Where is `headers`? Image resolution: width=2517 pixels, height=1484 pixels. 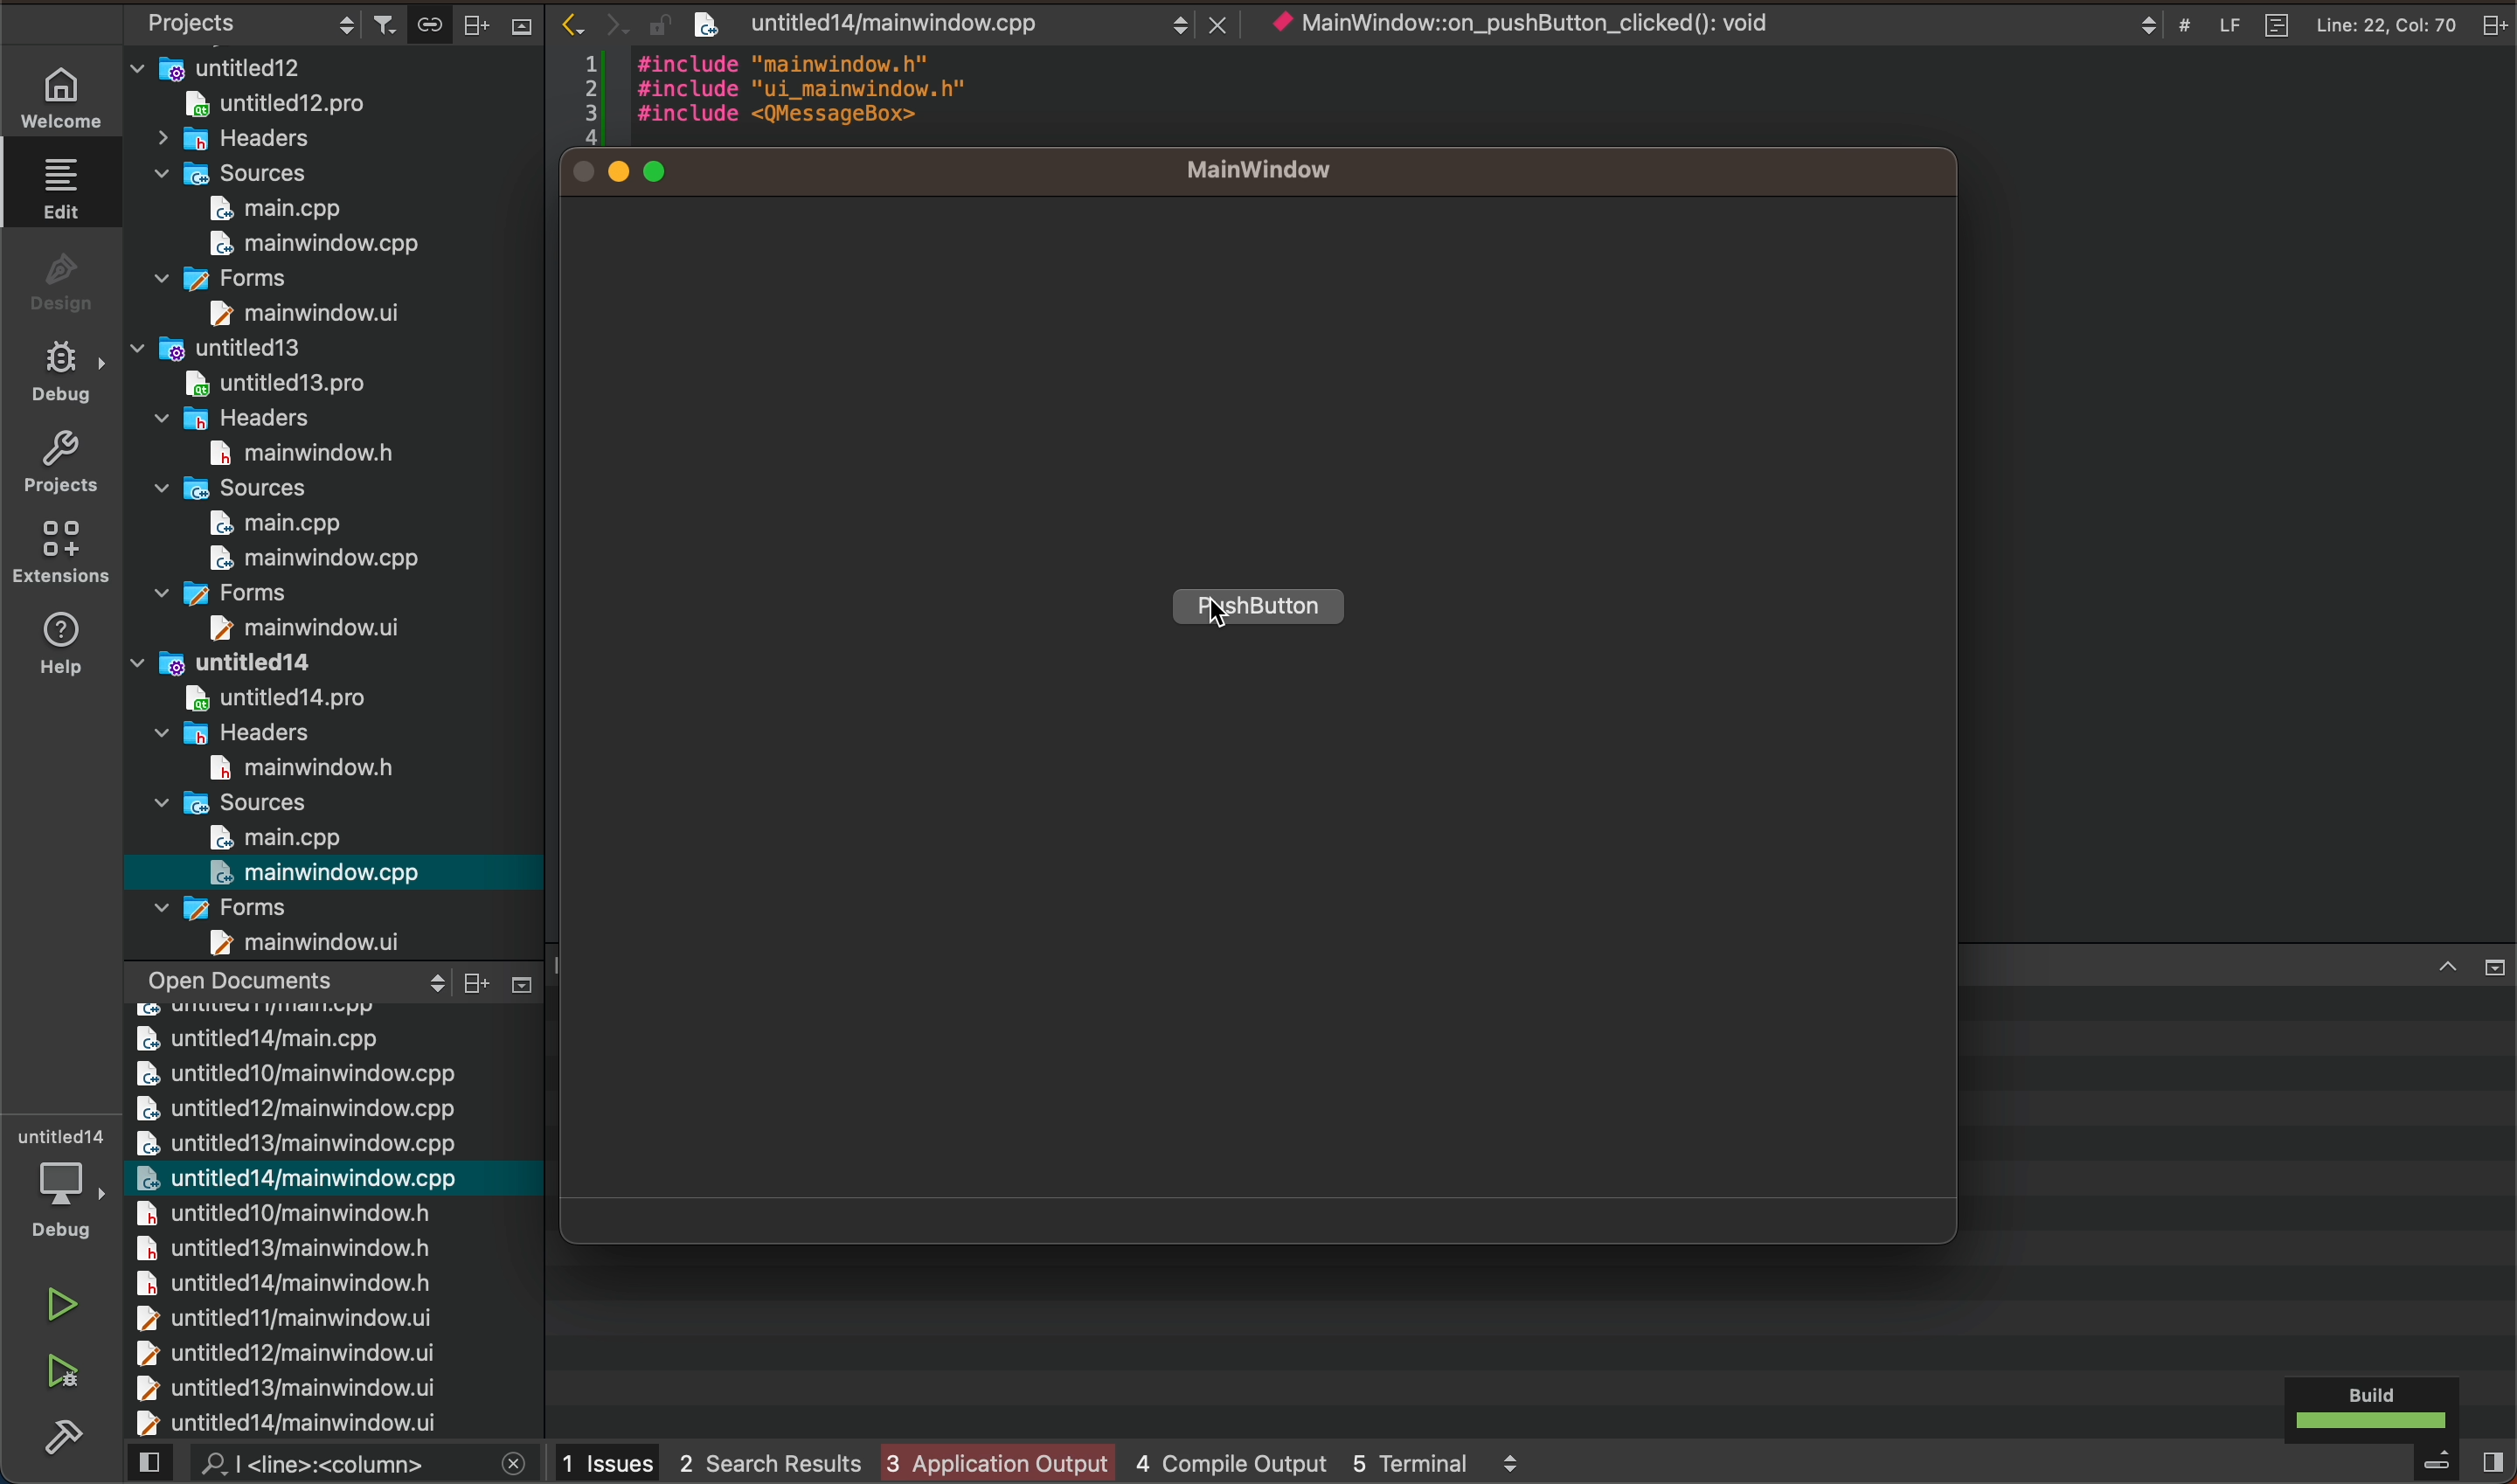 headers is located at coordinates (233, 731).